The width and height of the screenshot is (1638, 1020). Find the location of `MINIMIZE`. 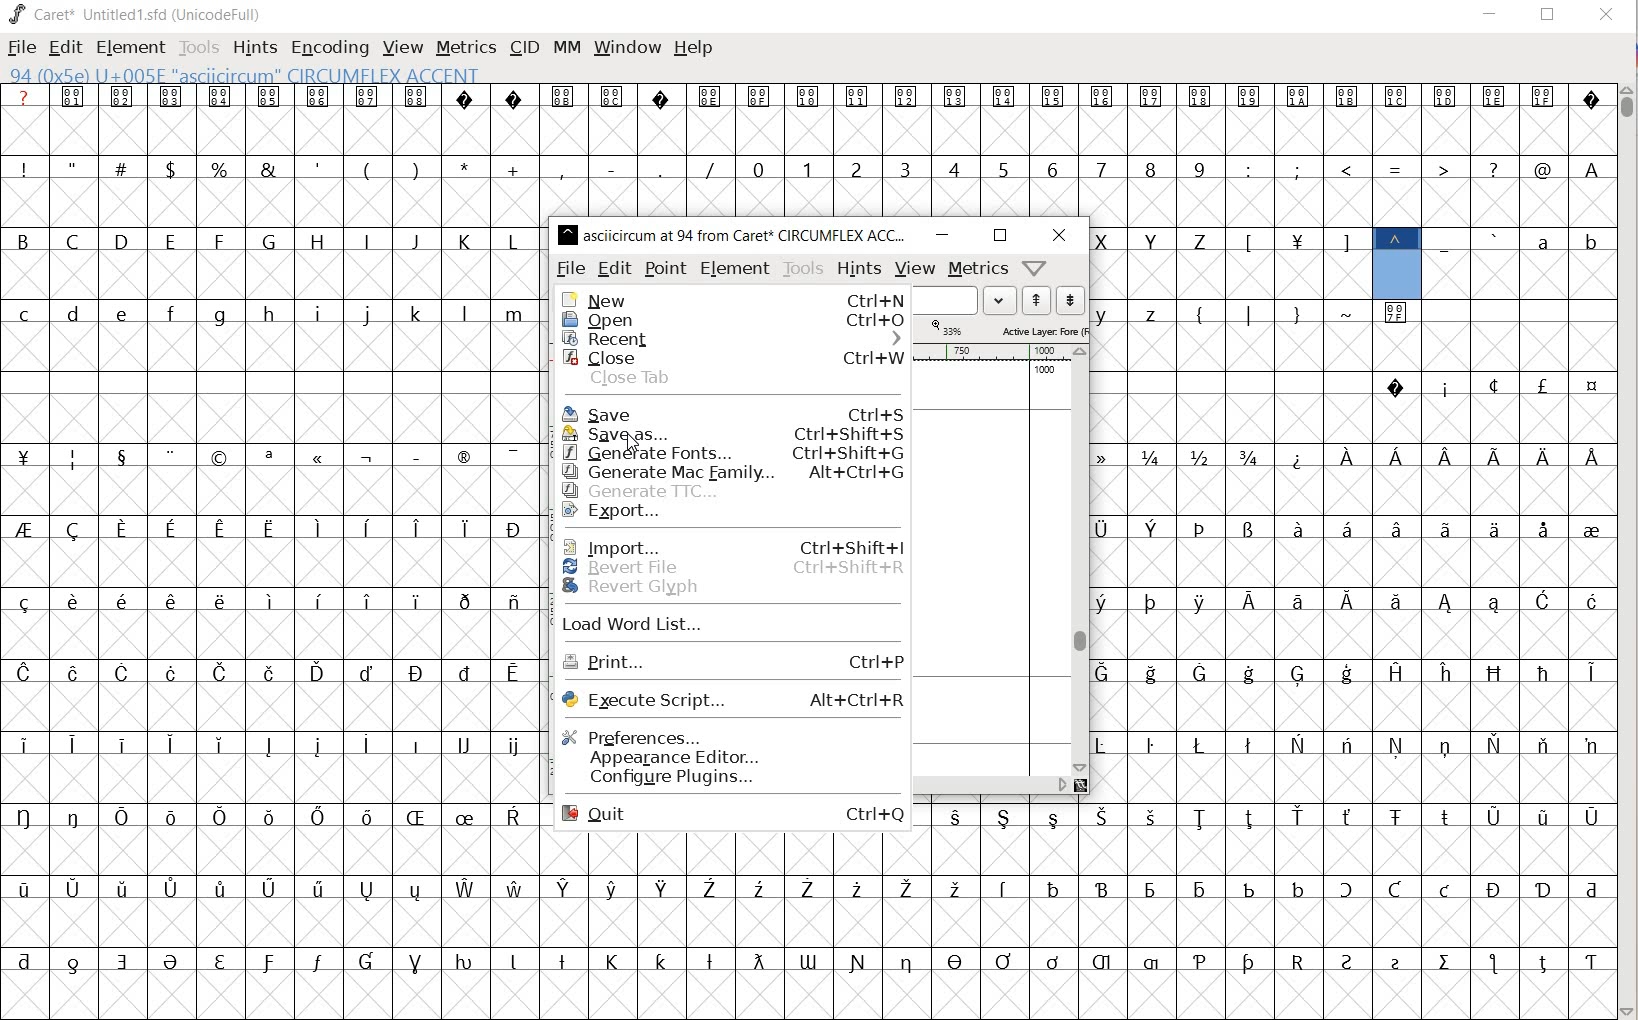

MINIMIZE is located at coordinates (1491, 13).